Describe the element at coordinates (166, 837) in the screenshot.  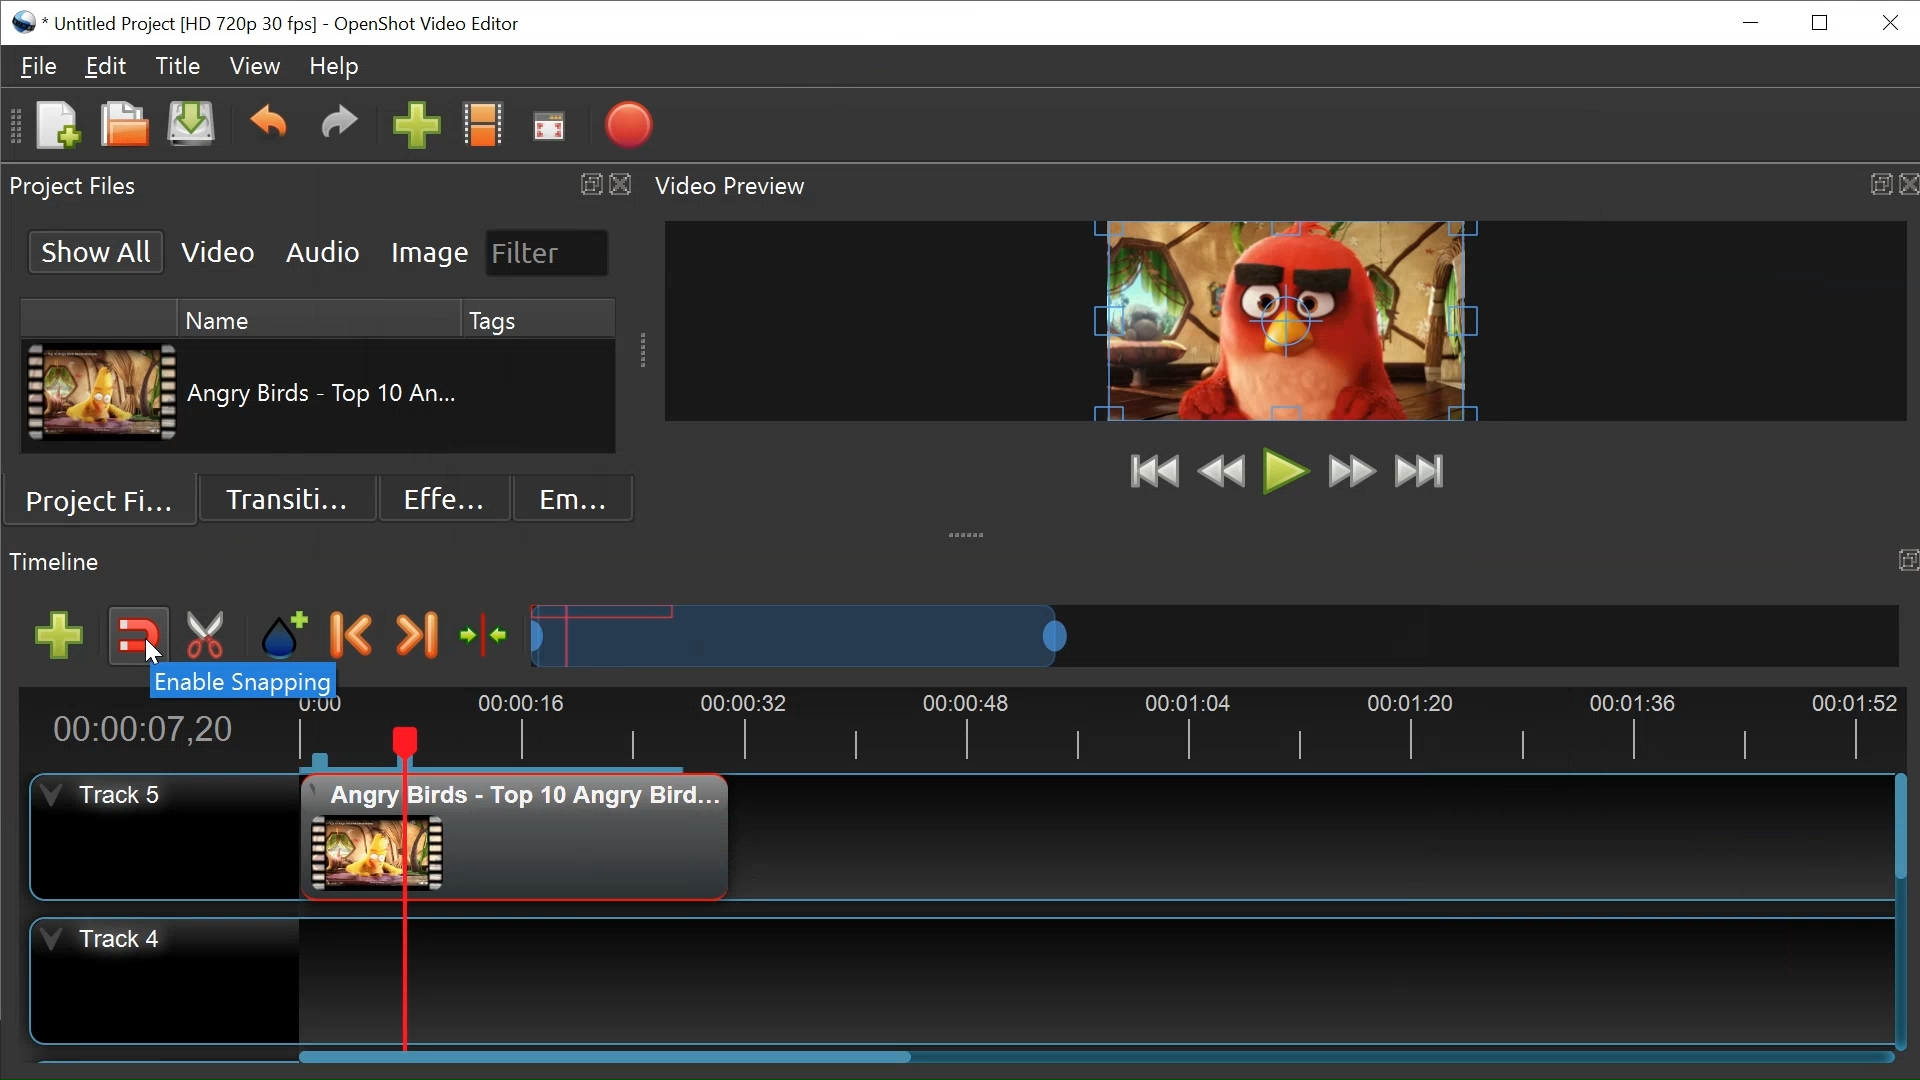
I see `Track Header` at that location.